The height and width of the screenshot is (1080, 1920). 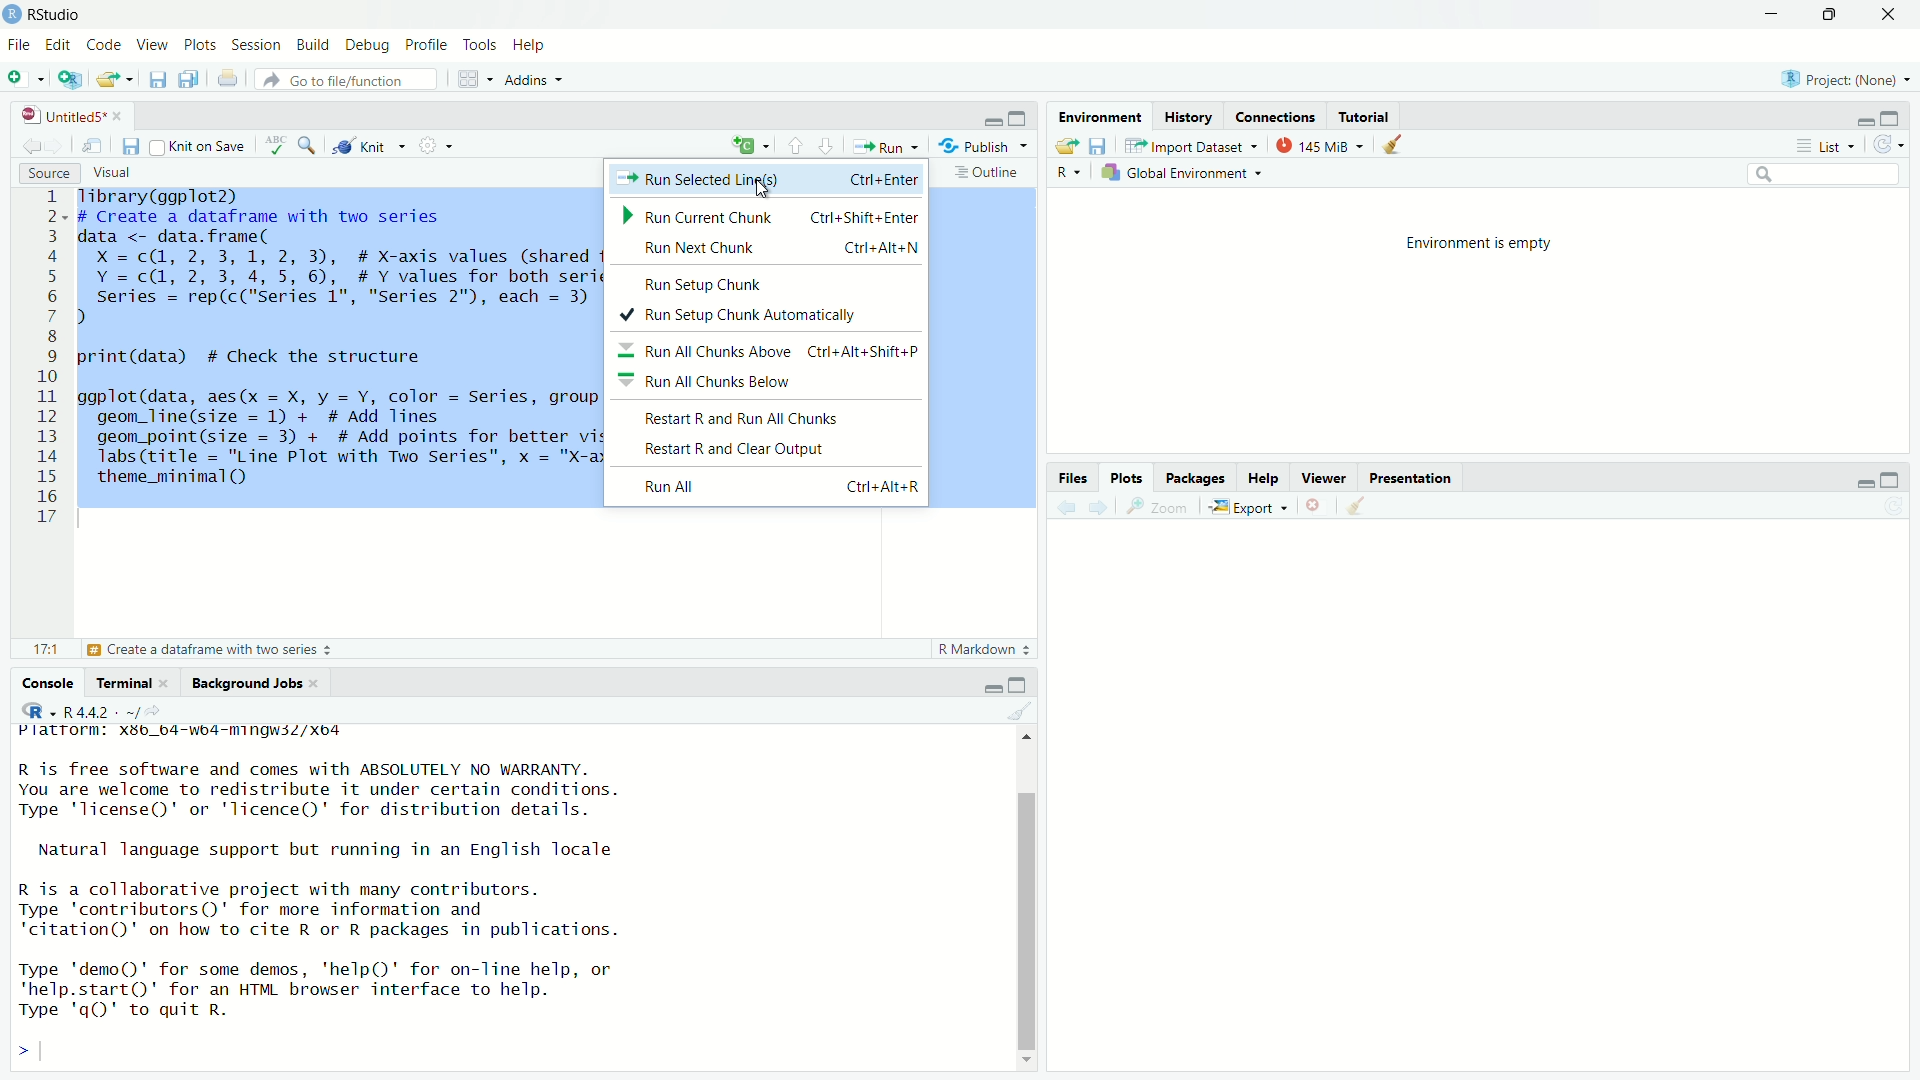 I want to click on Minimize, so click(x=990, y=120).